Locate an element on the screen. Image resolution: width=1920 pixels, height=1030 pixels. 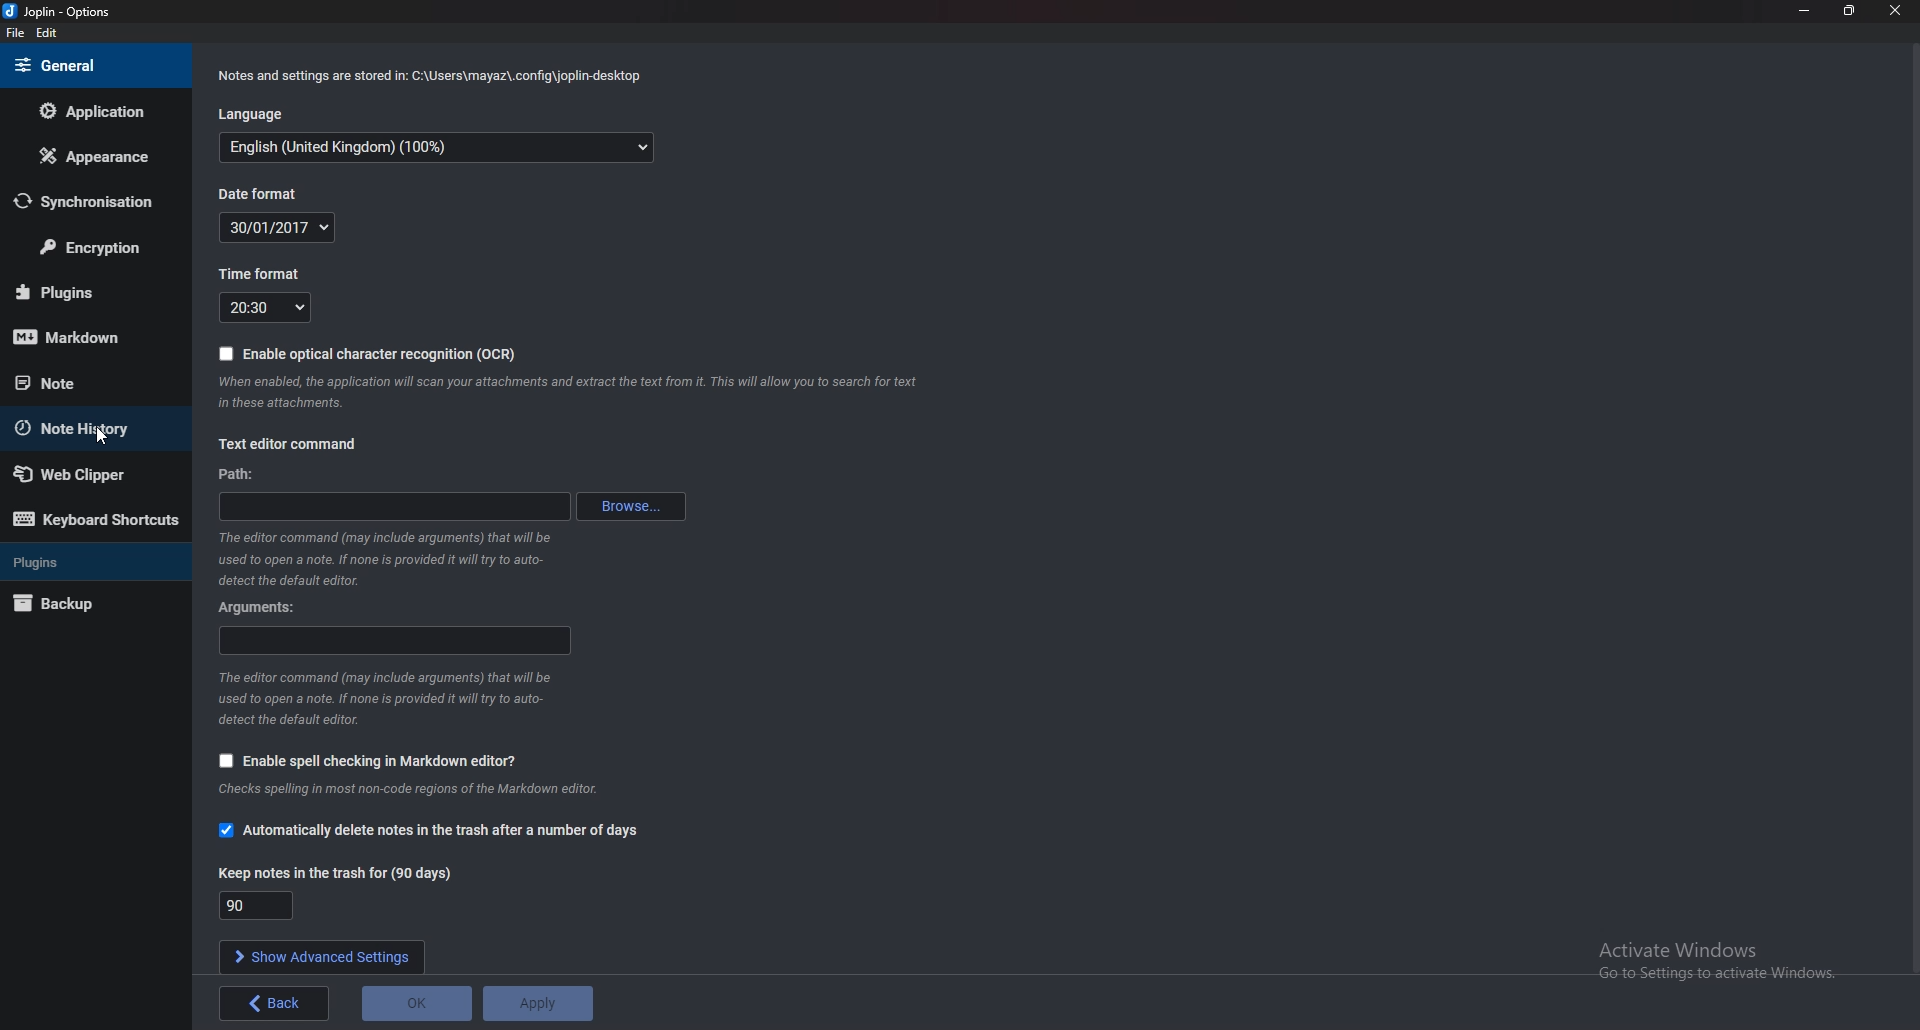
Enable optical character ocr is located at coordinates (374, 355).